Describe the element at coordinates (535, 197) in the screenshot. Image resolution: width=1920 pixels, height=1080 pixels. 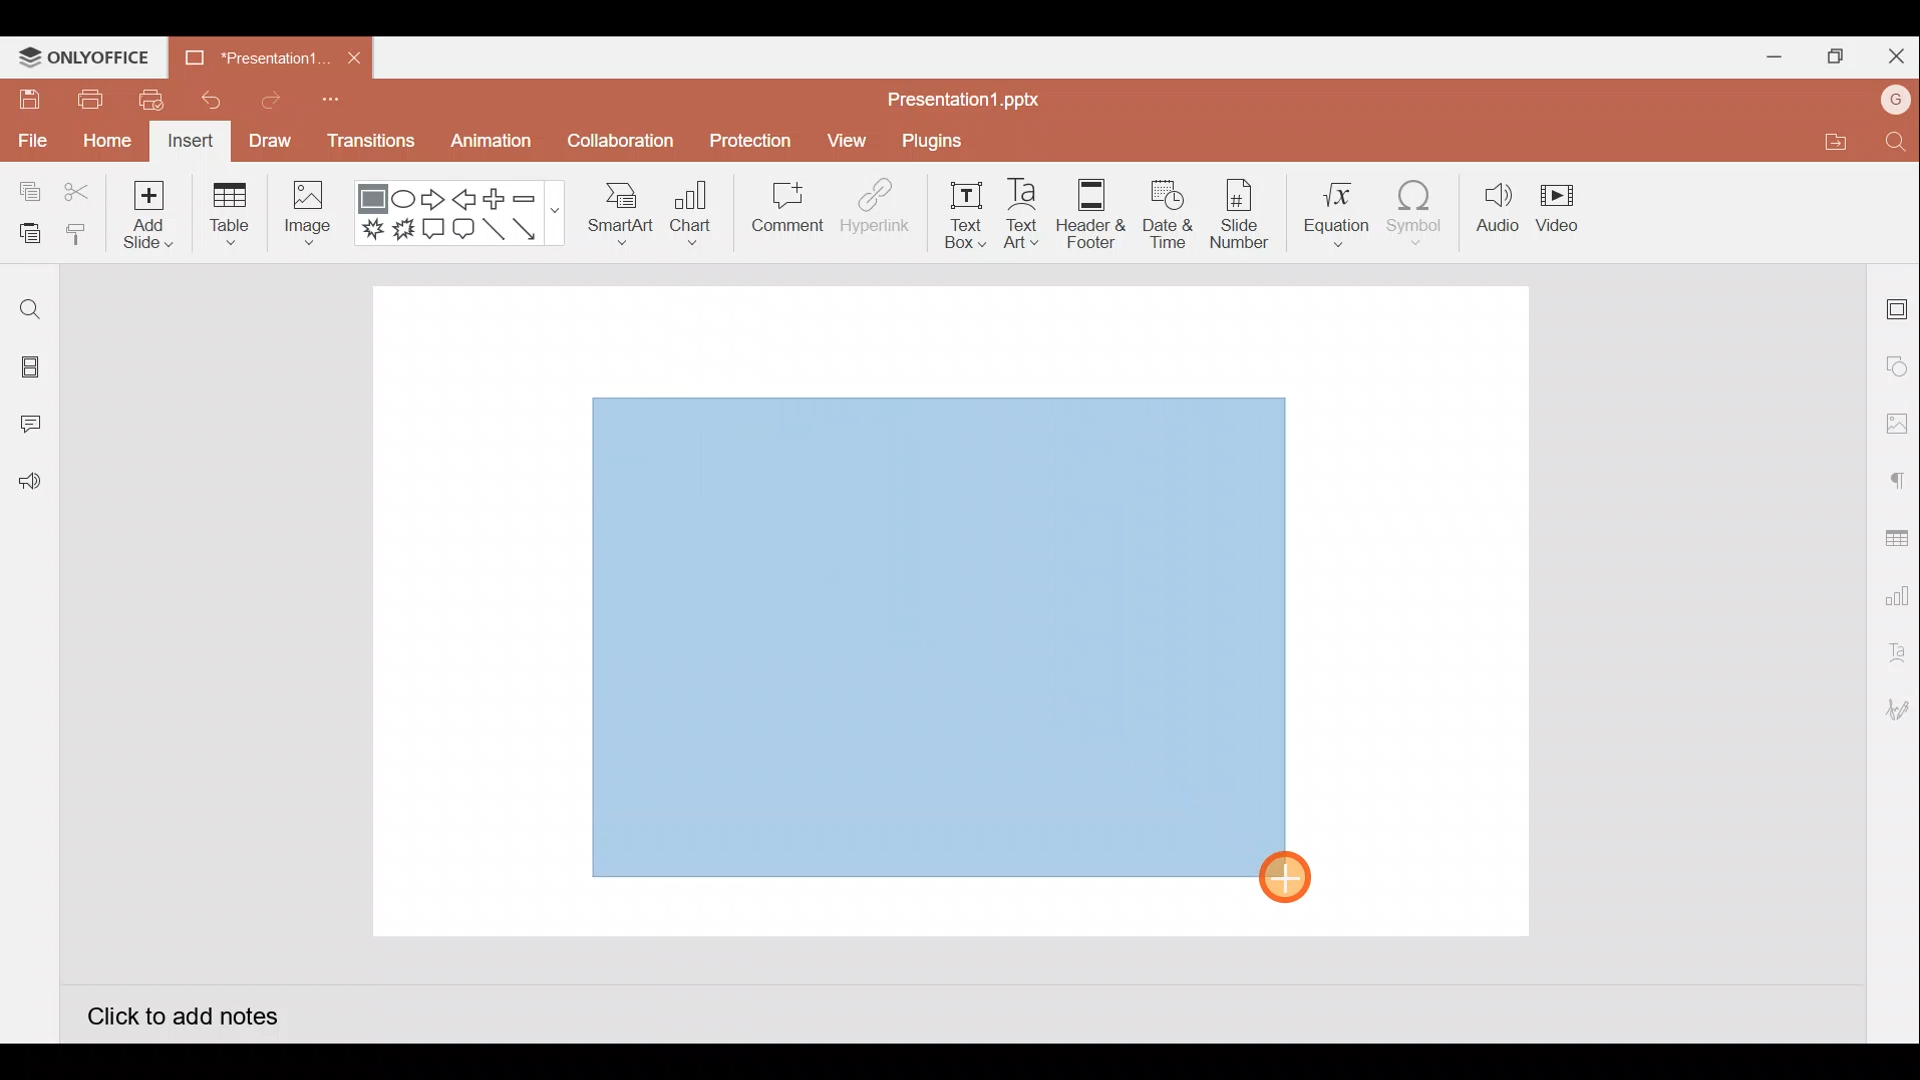
I see `Minus` at that location.